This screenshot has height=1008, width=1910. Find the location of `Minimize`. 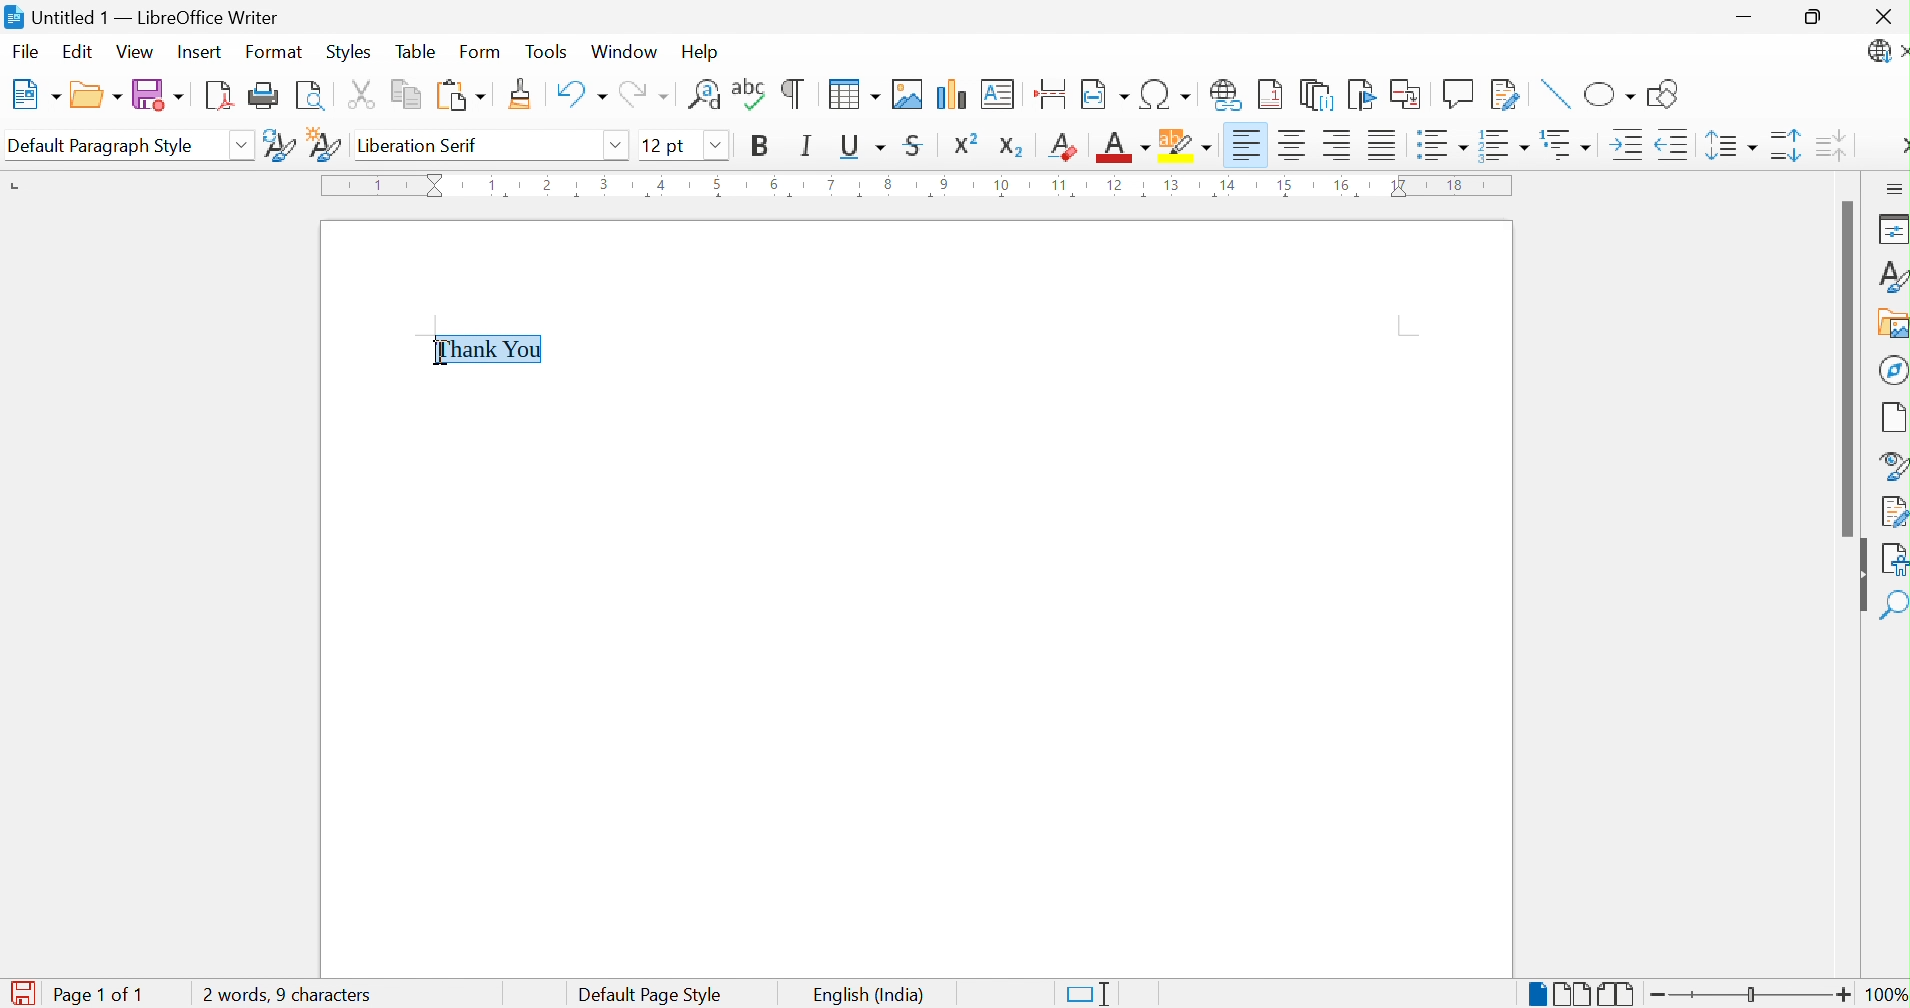

Minimize is located at coordinates (1746, 17).